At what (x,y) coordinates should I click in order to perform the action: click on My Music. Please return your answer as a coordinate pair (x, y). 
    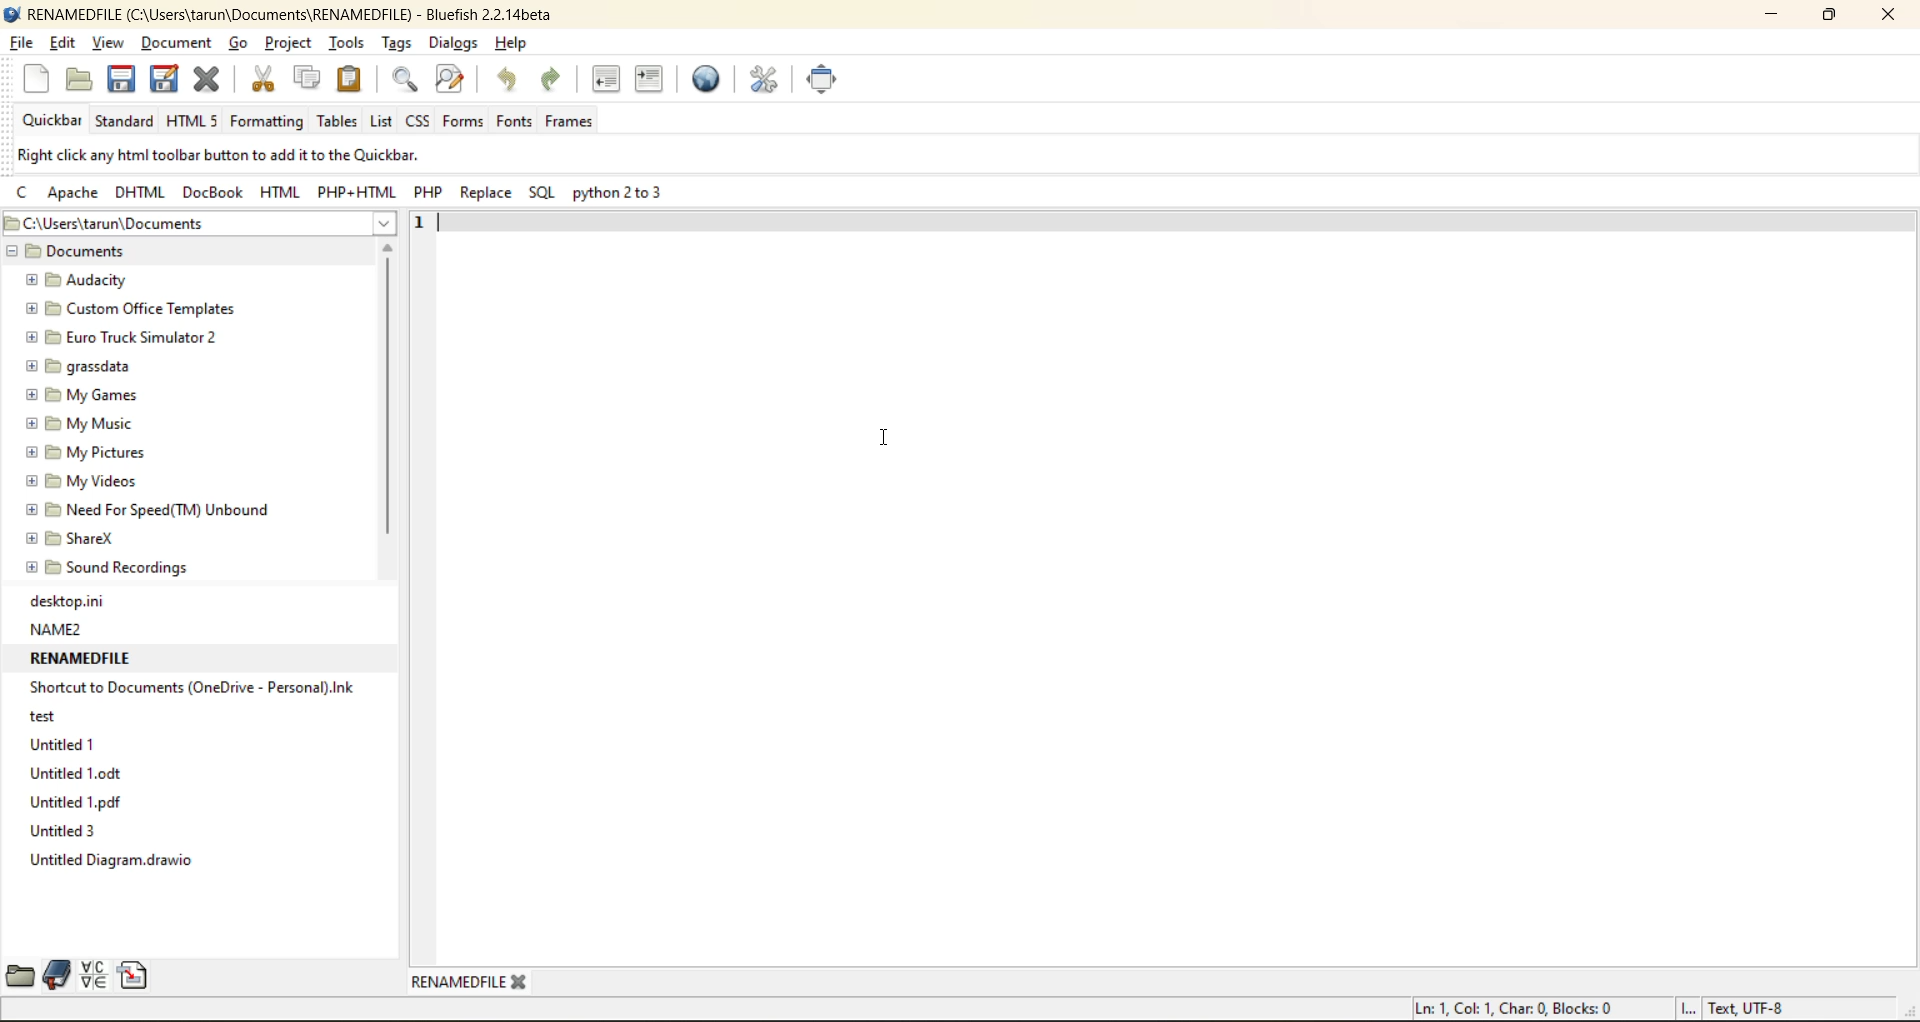
    Looking at the image, I should click on (85, 424).